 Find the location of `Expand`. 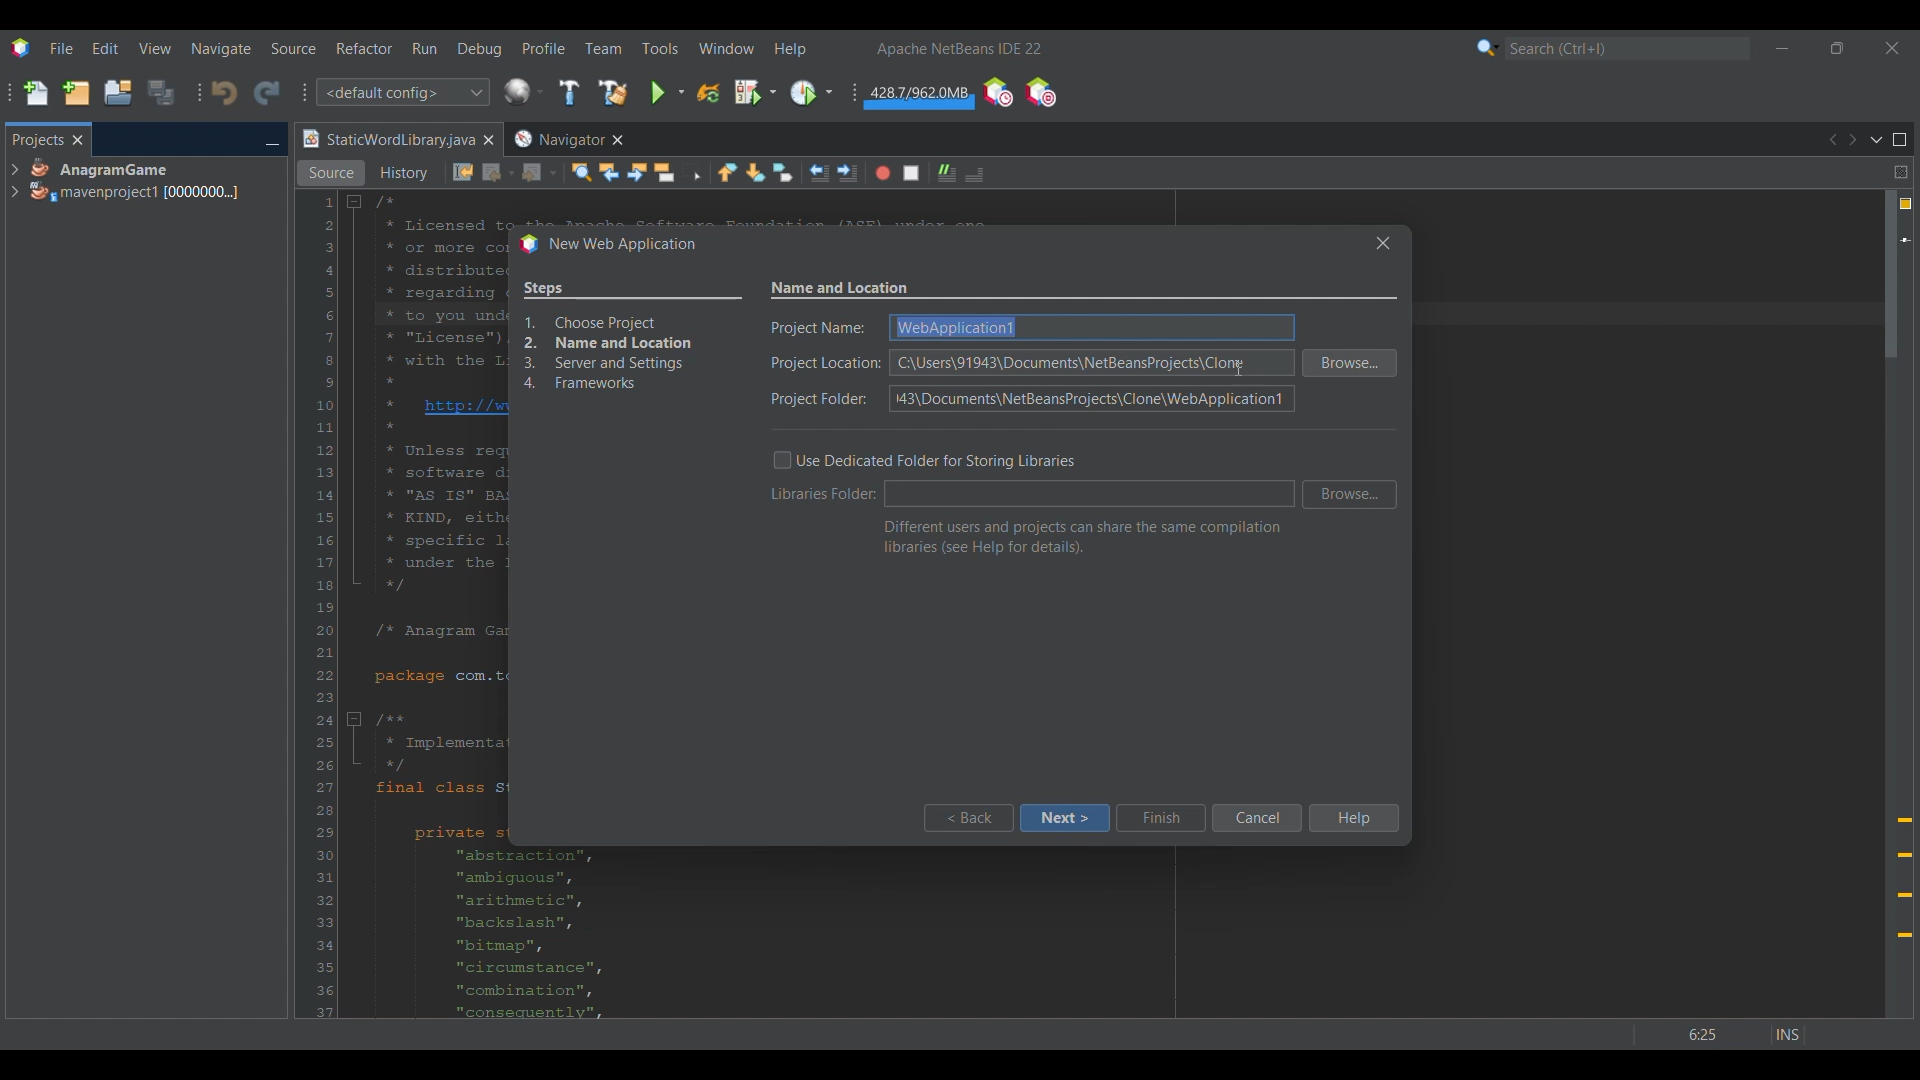

Expand is located at coordinates (14, 181).